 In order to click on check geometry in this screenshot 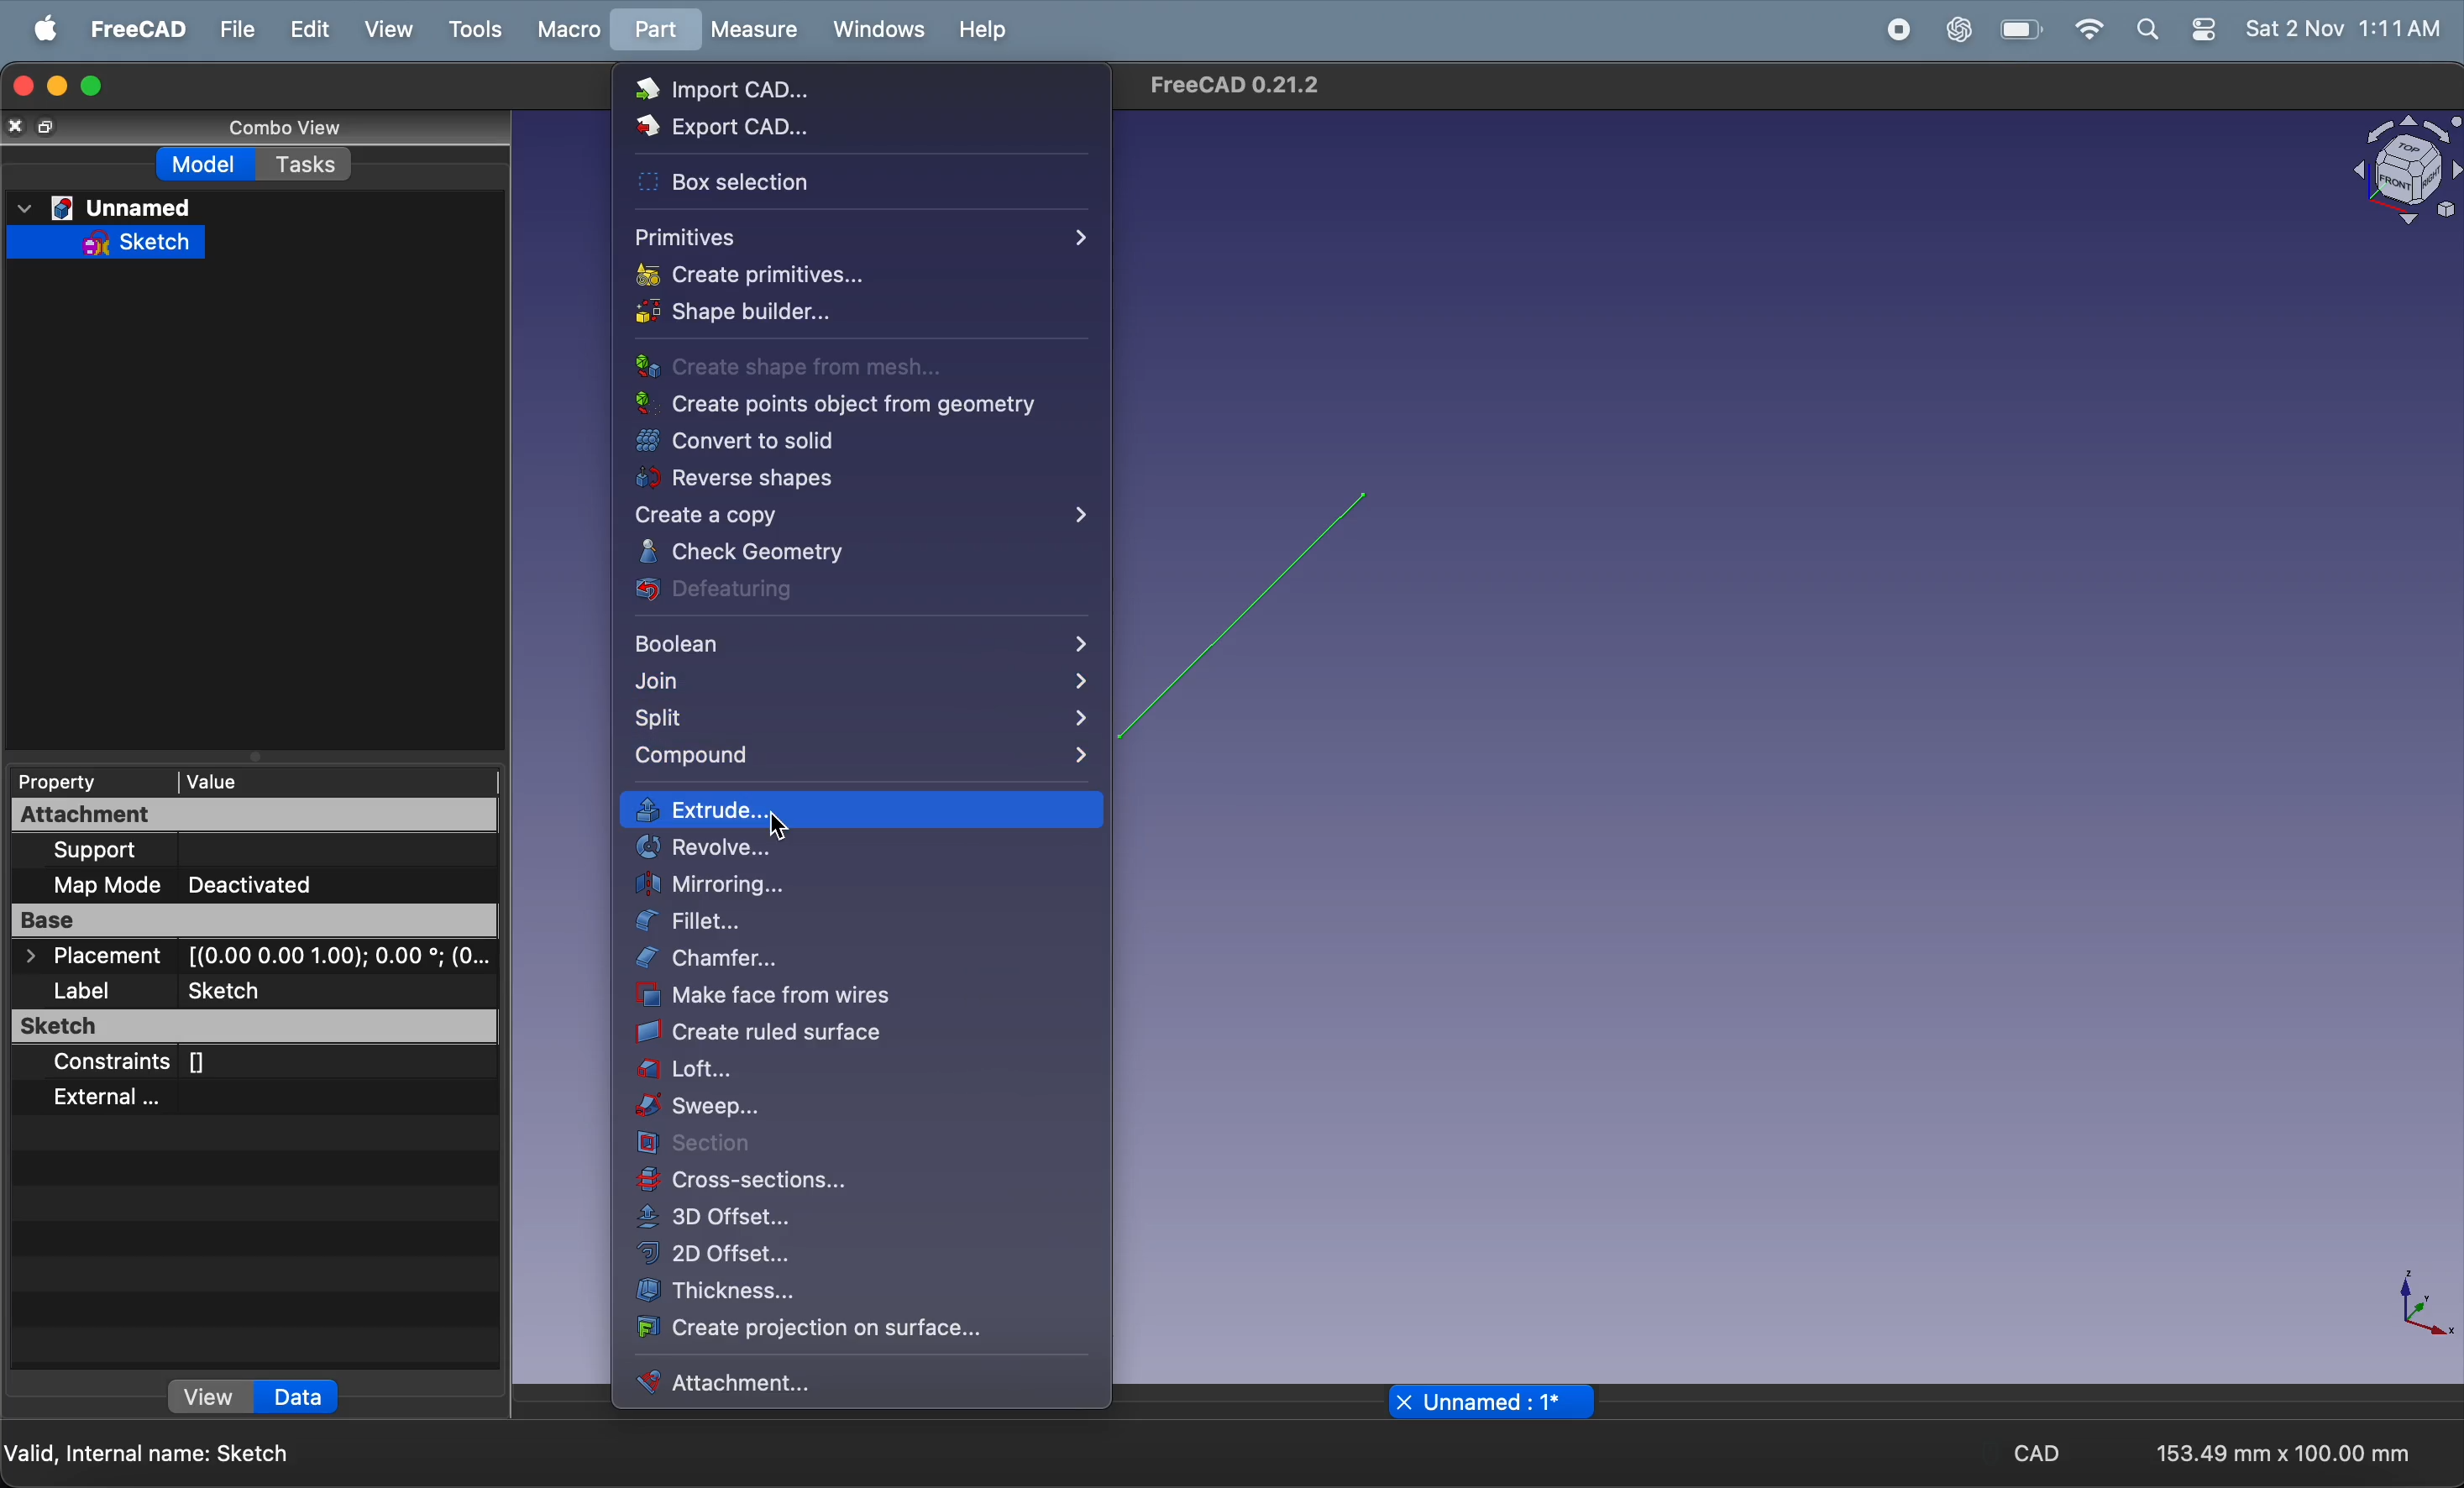, I will do `click(858, 554)`.